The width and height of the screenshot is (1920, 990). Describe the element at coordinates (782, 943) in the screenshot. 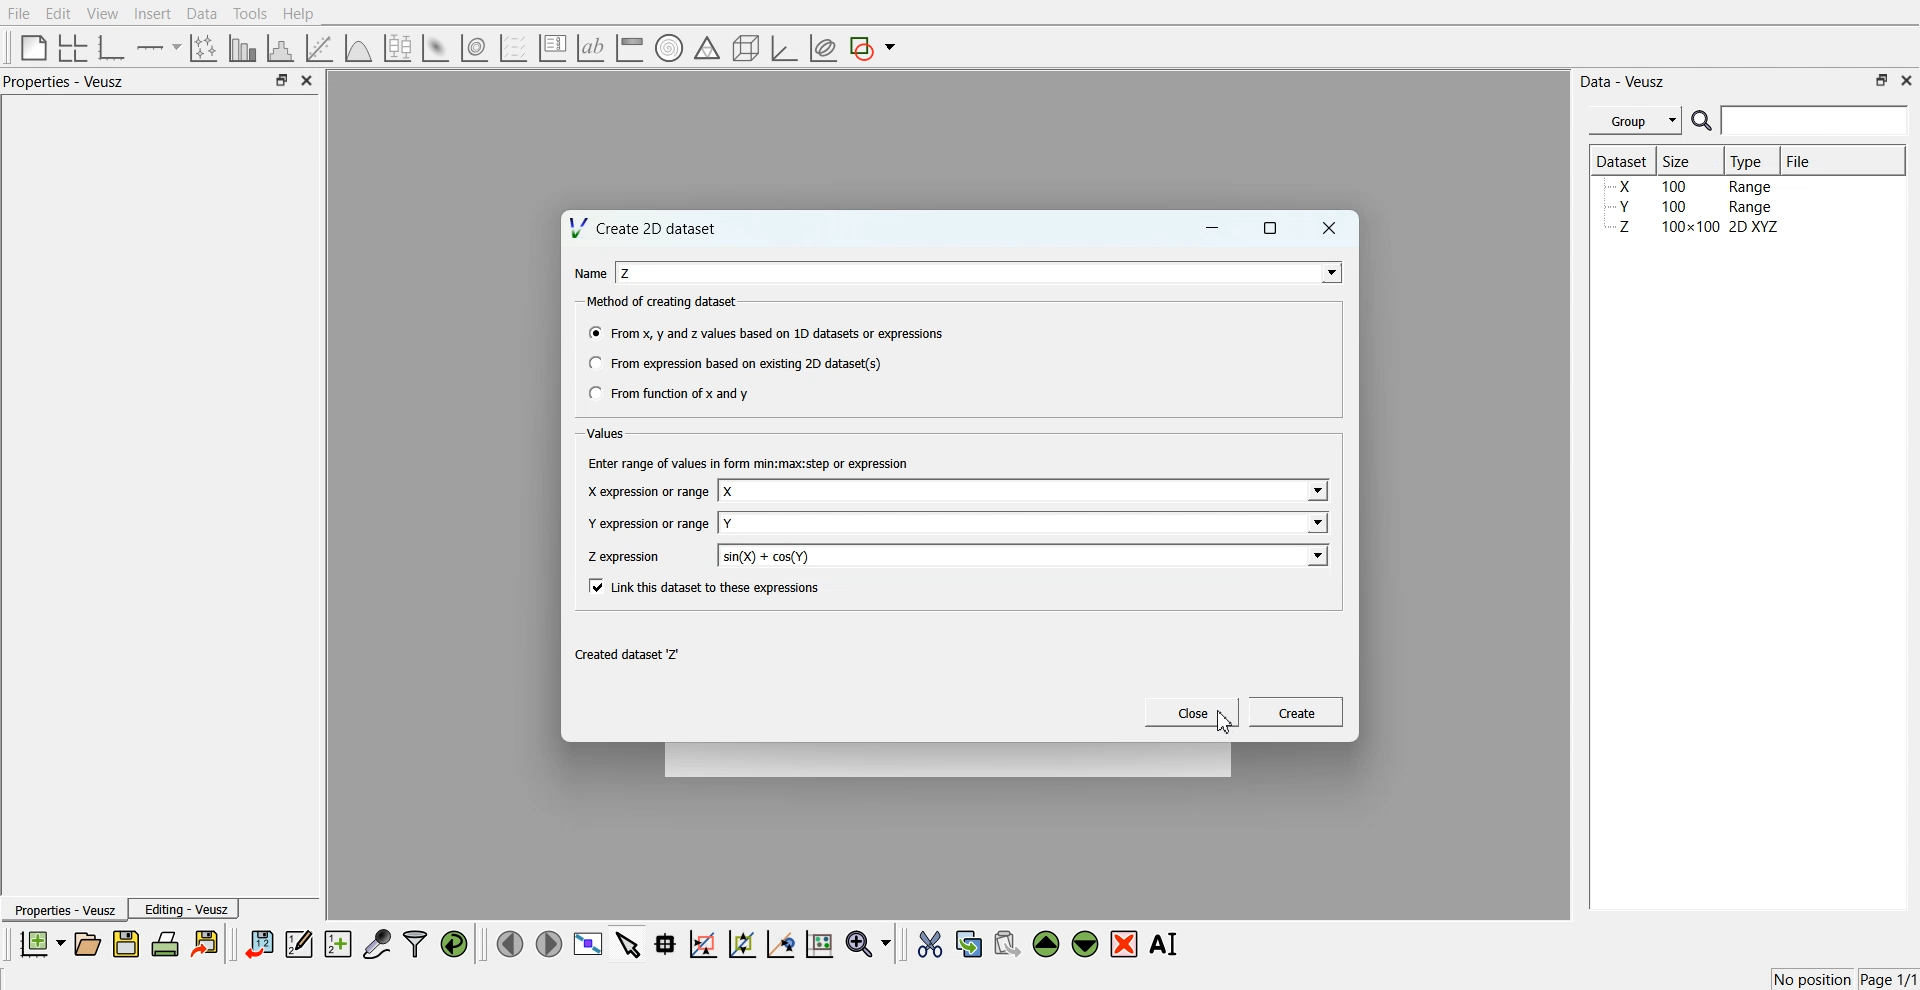

I see `Recenter graph axes` at that location.